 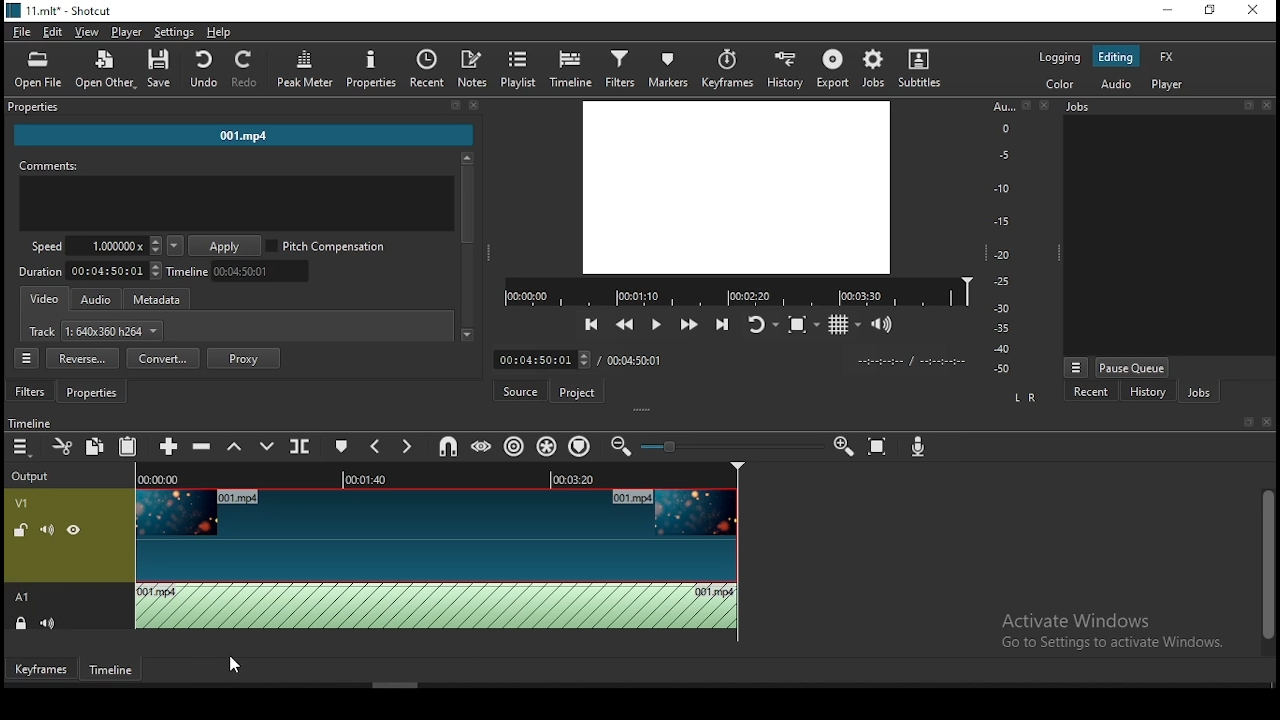 I want to click on play/pause, so click(x=655, y=322).